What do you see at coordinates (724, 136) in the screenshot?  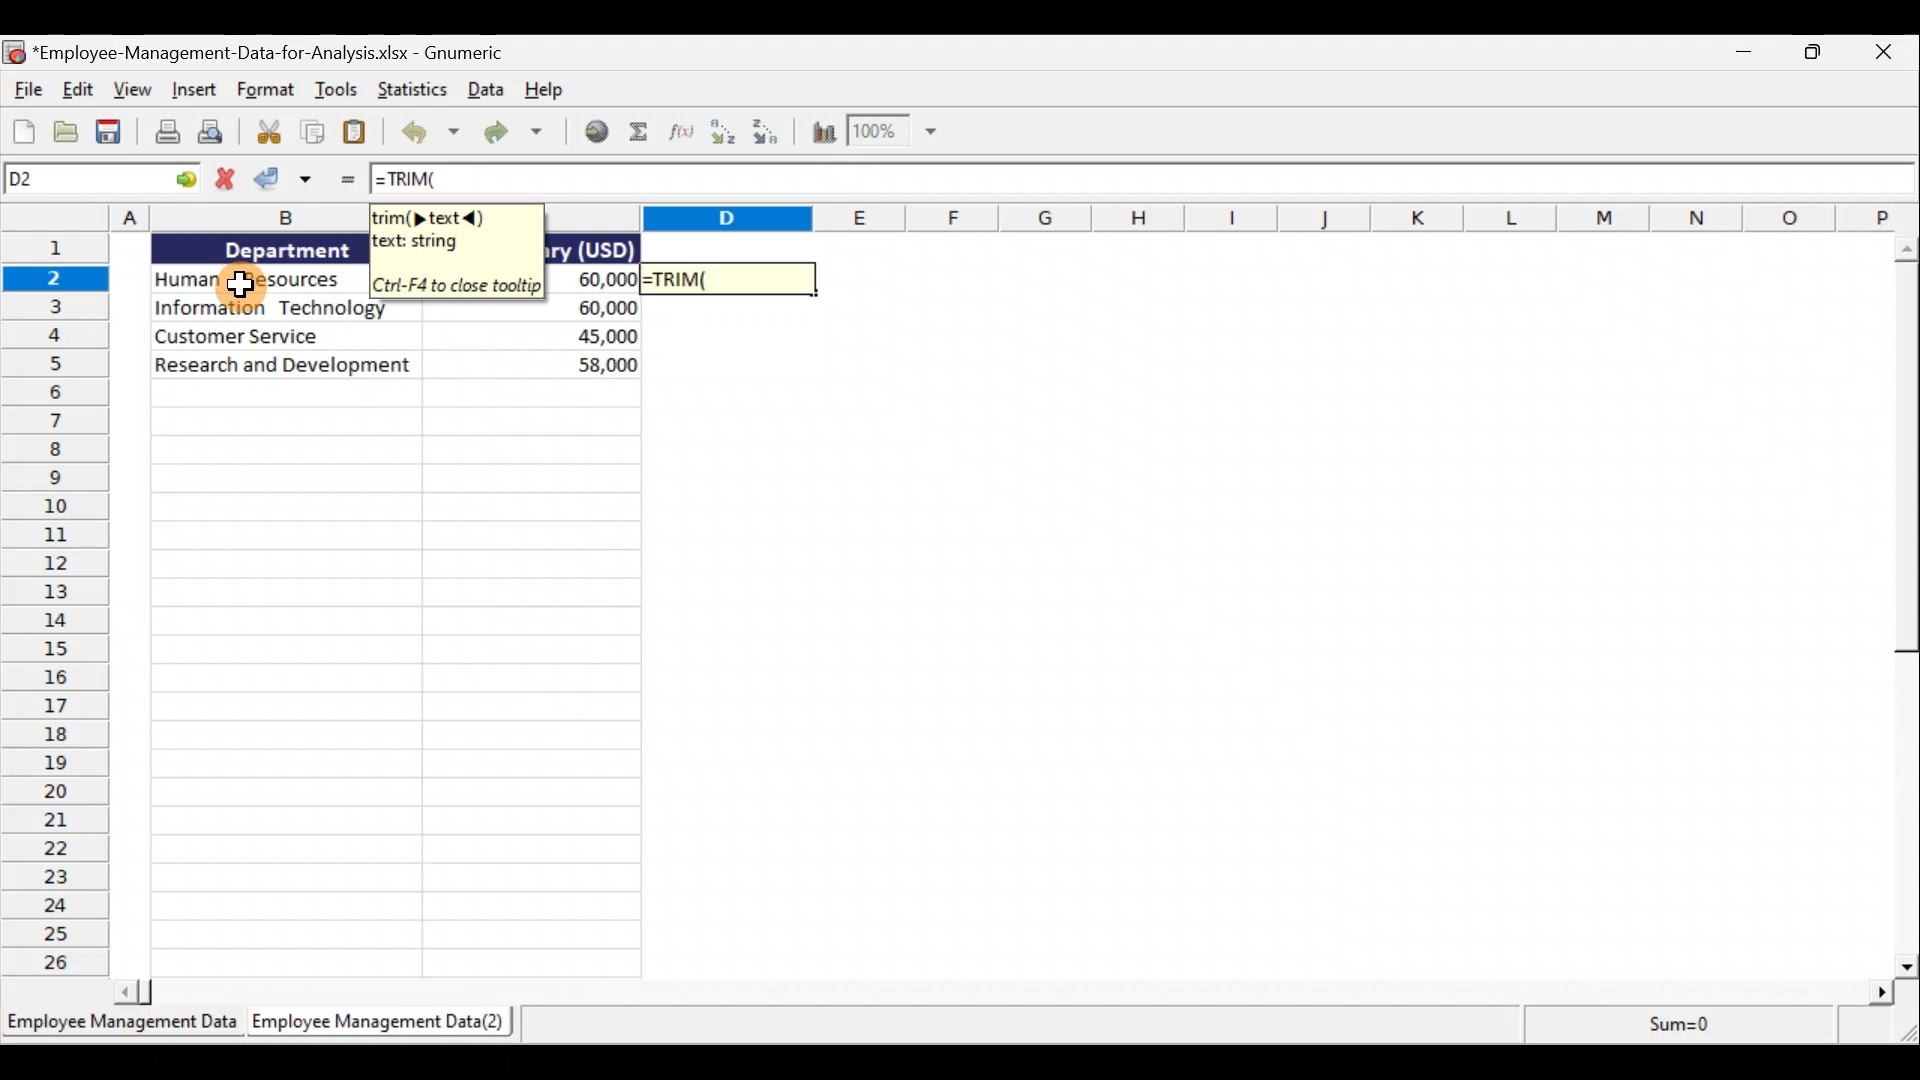 I see `Sort ascending` at bounding box center [724, 136].